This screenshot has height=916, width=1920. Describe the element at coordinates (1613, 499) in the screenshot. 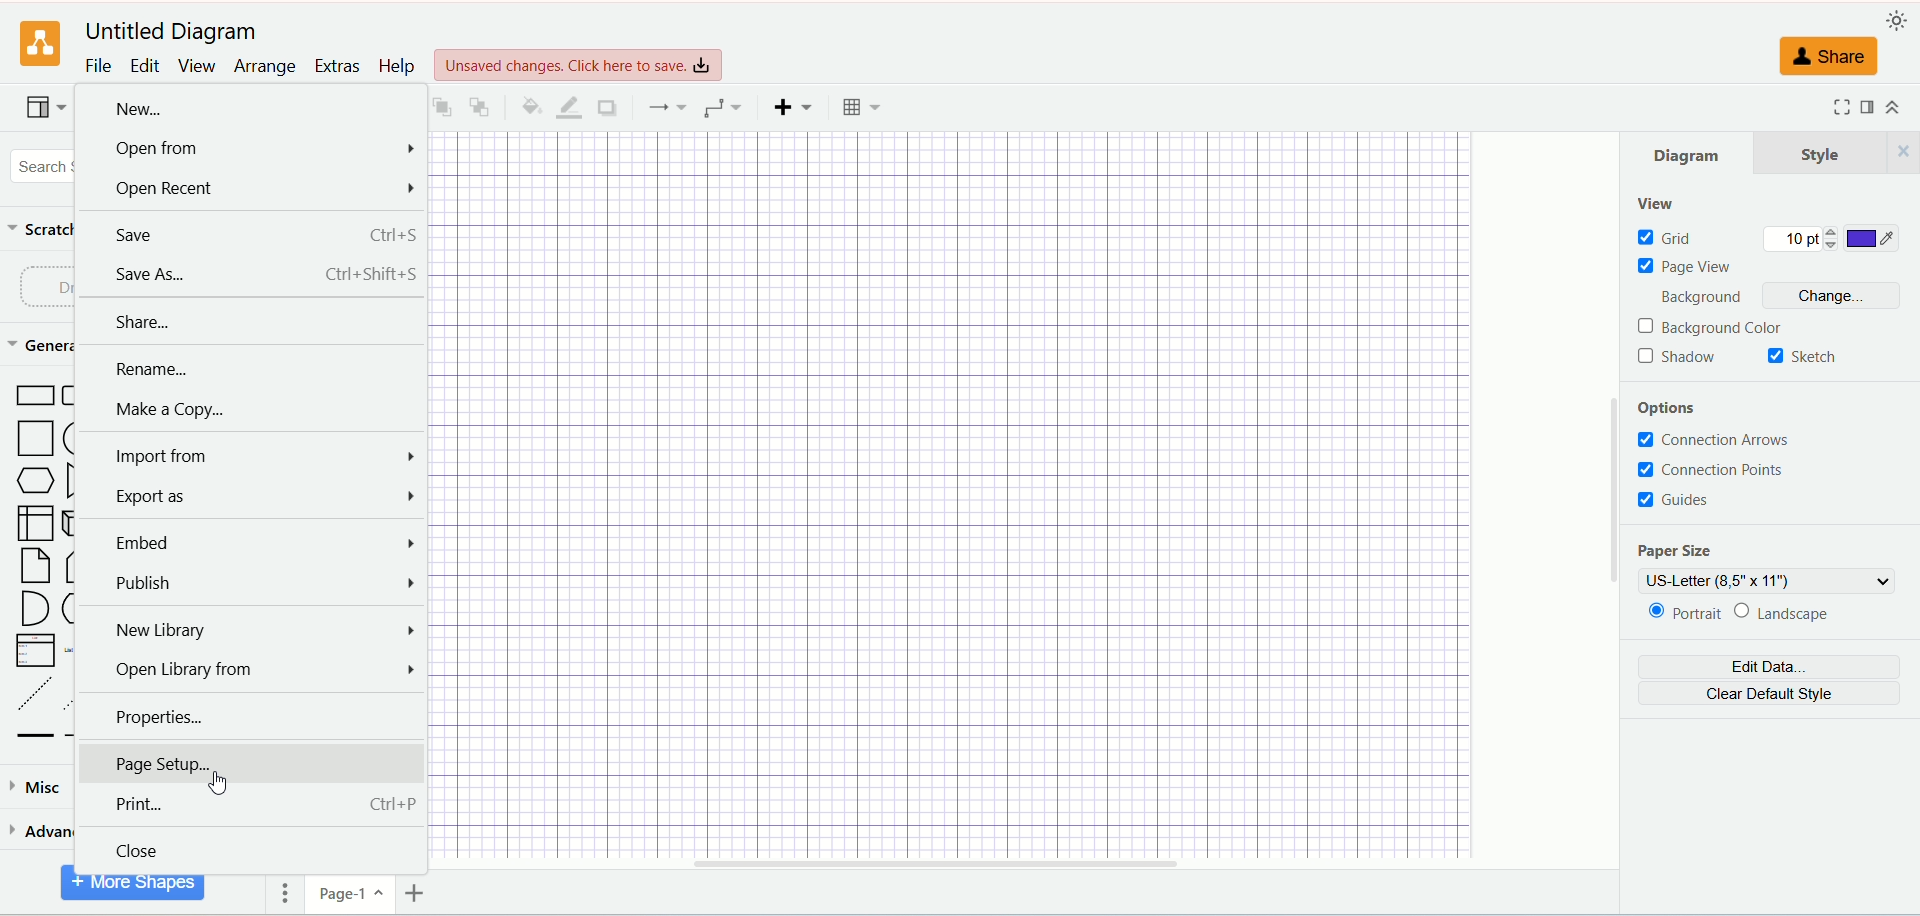

I see `vertical scroll bar` at that location.